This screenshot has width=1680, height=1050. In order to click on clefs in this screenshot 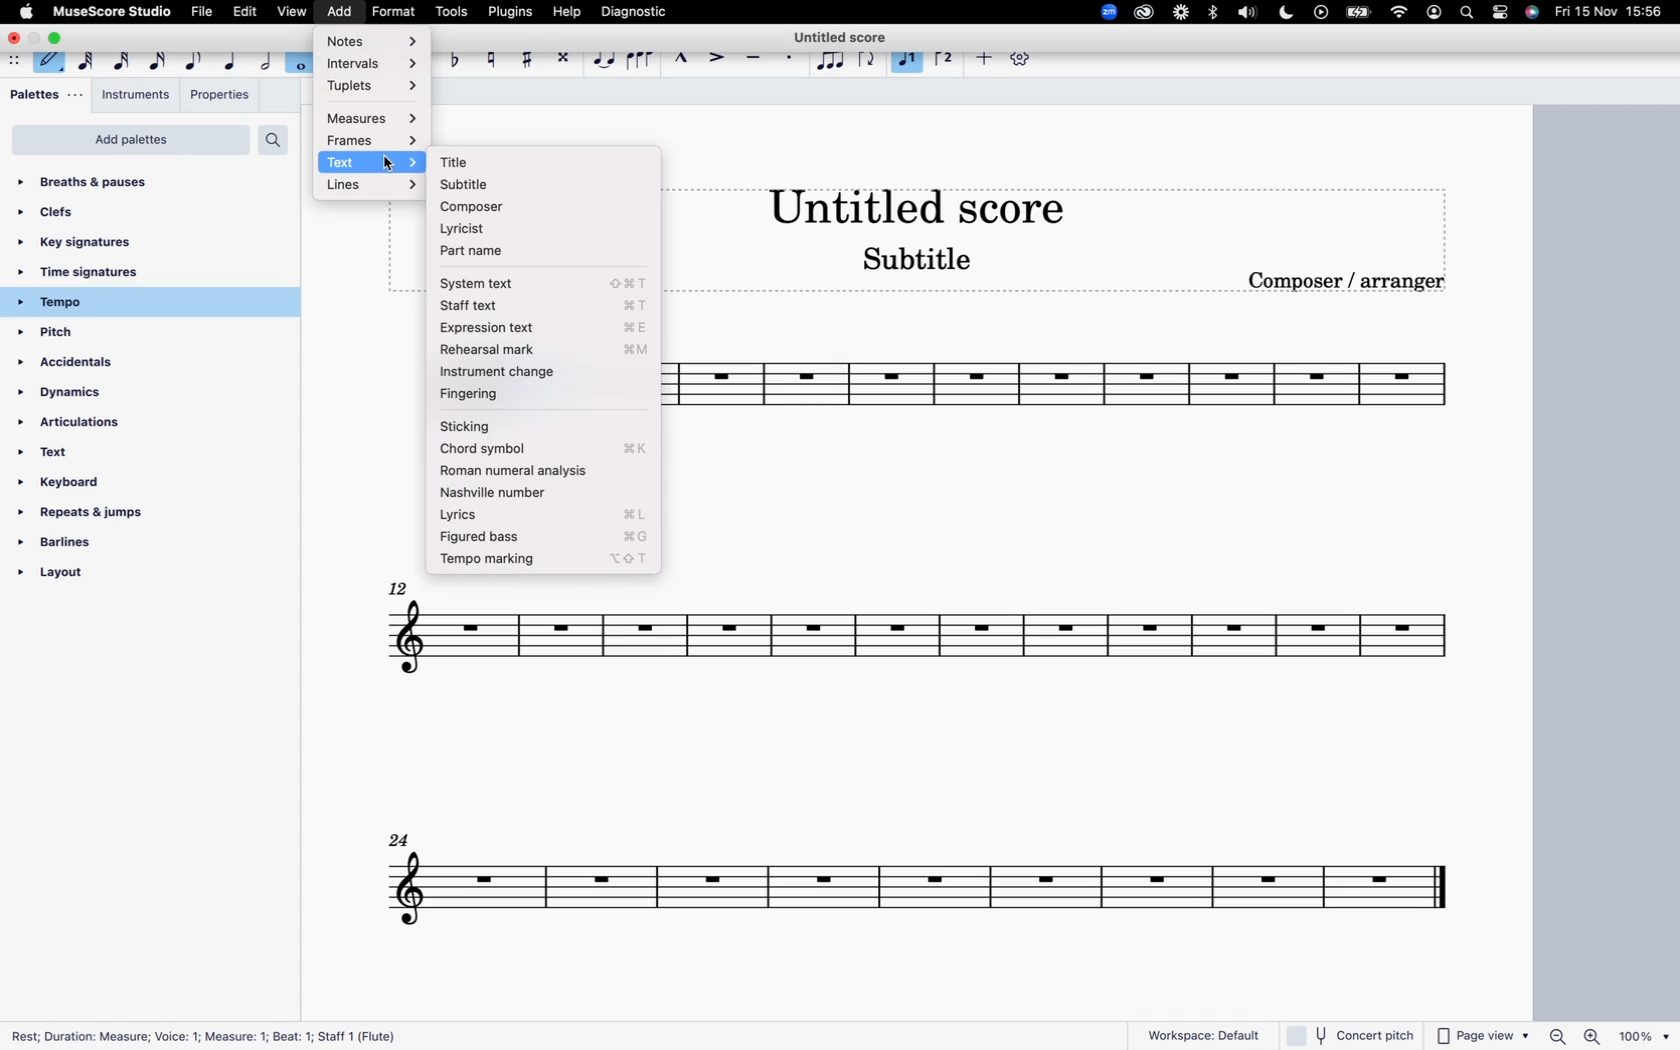, I will do `click(135, 216)`.